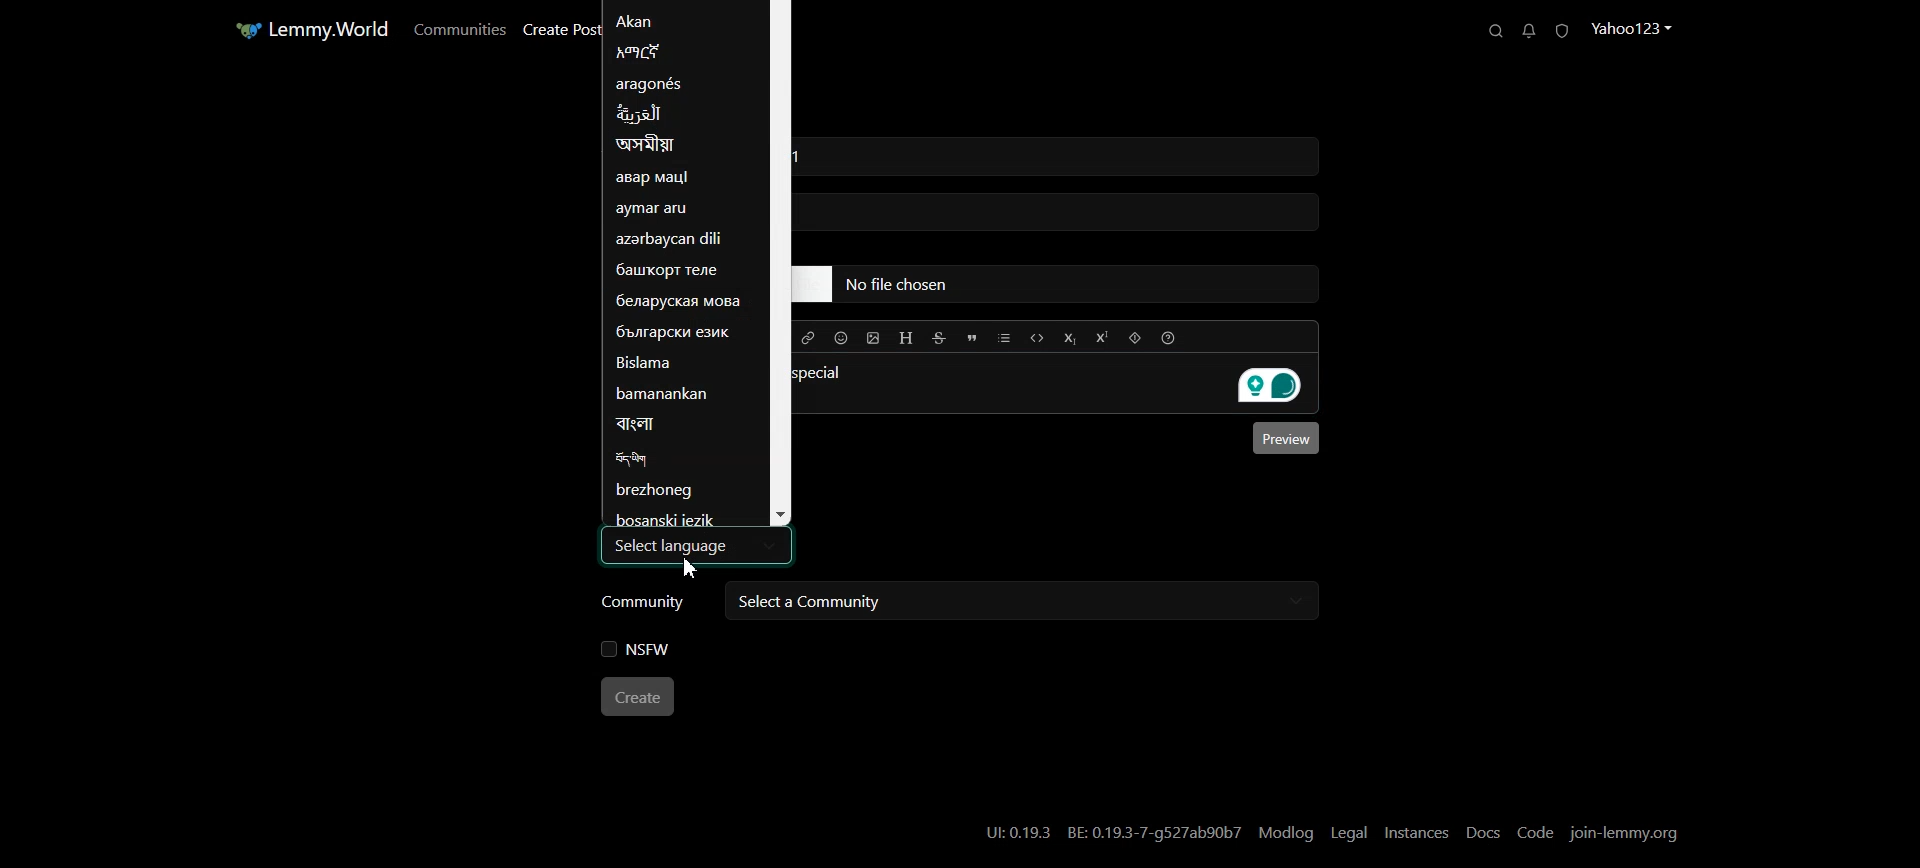 The width and height of the screenshot is (1920, 868). Describe the element at coordinates (561, 31) in the screenshot. I see `Create Post` at that location.